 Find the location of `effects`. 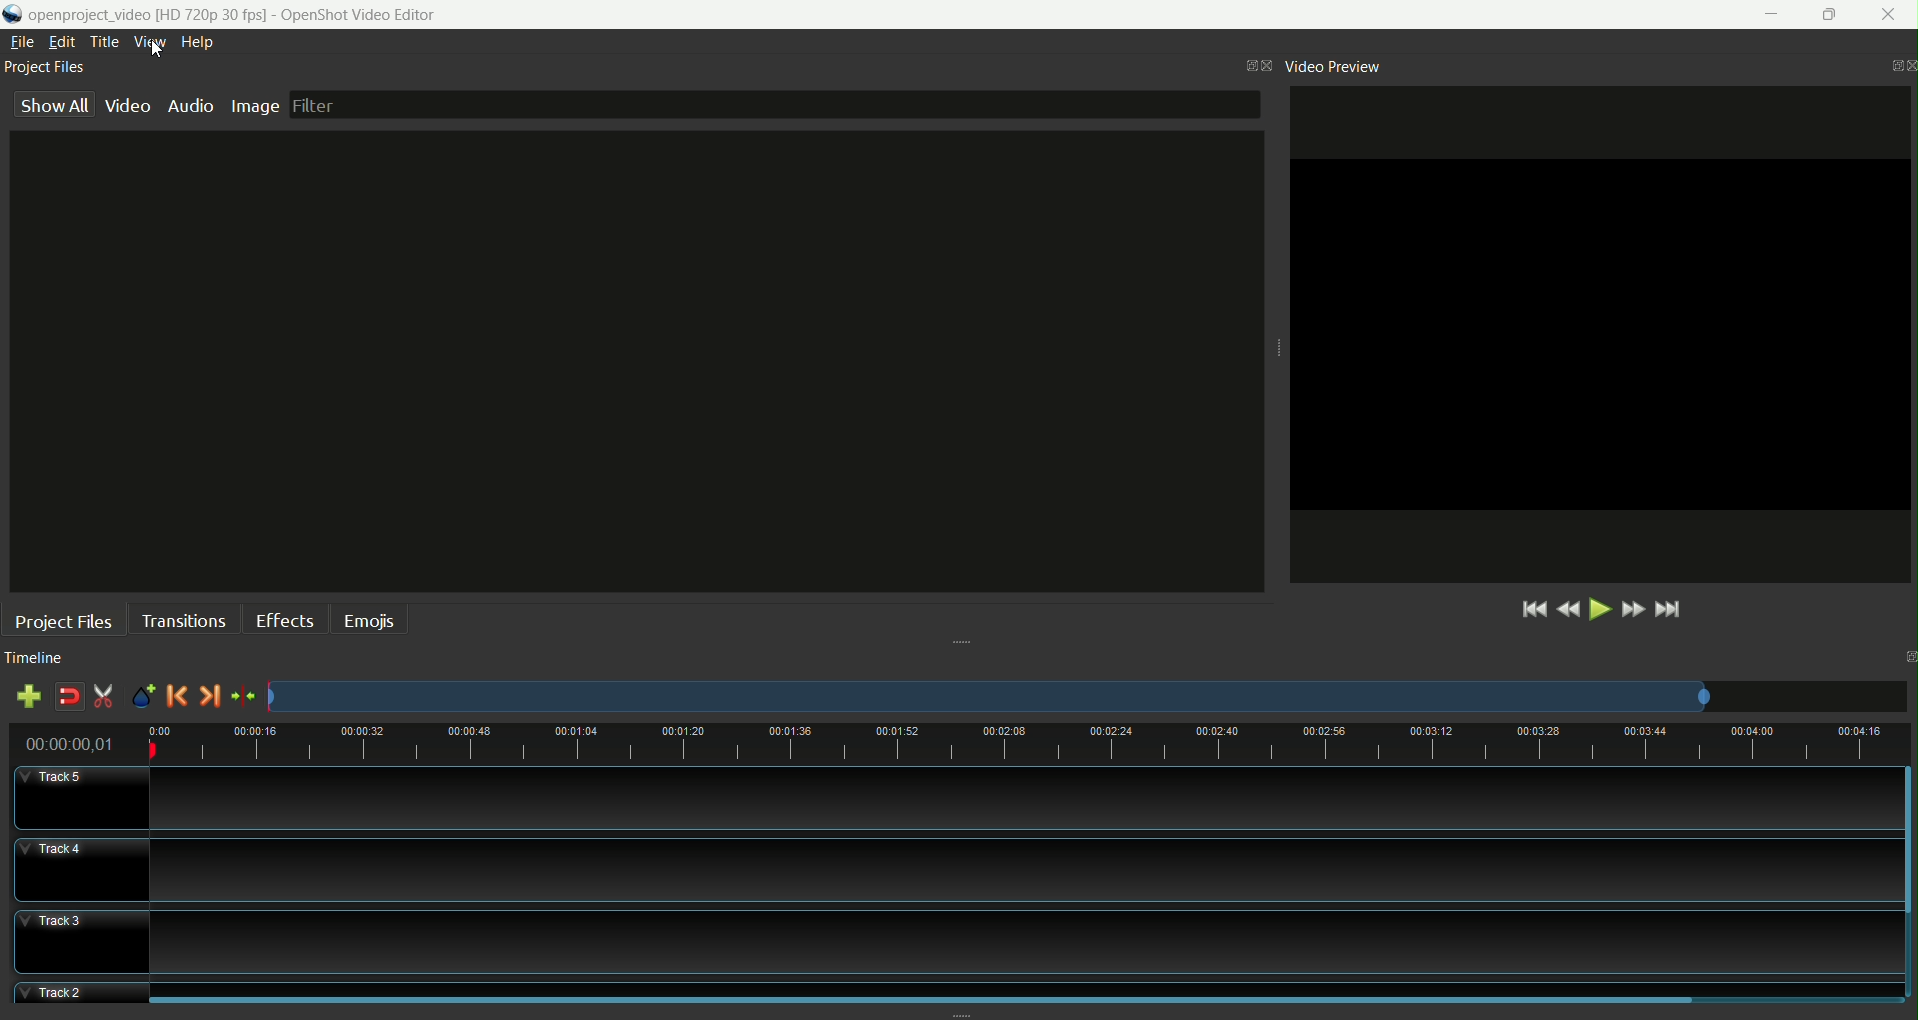

effects is located at coordinates (287, 620).